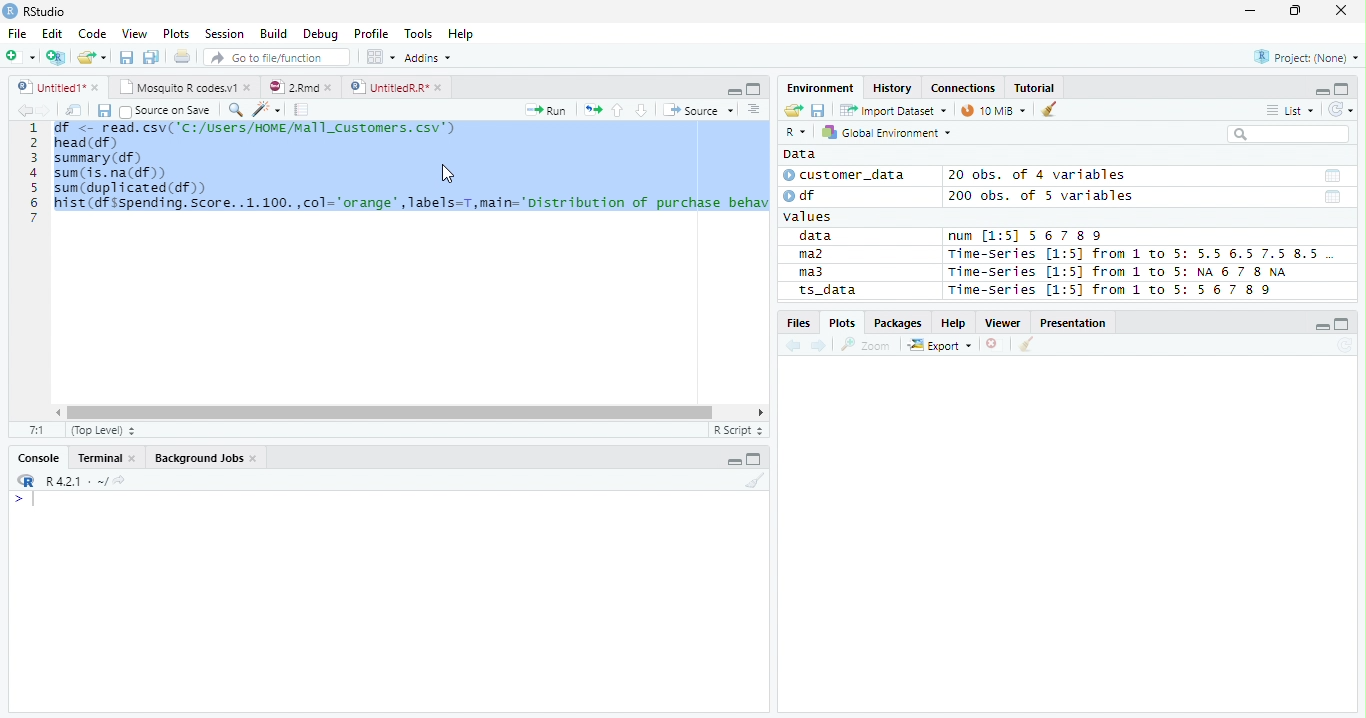 This screenshot has height=718, width=1366. Describe the element at coordinates (1026, 236) in the screenshot. I see `num [1:5] 567 89` at that location.